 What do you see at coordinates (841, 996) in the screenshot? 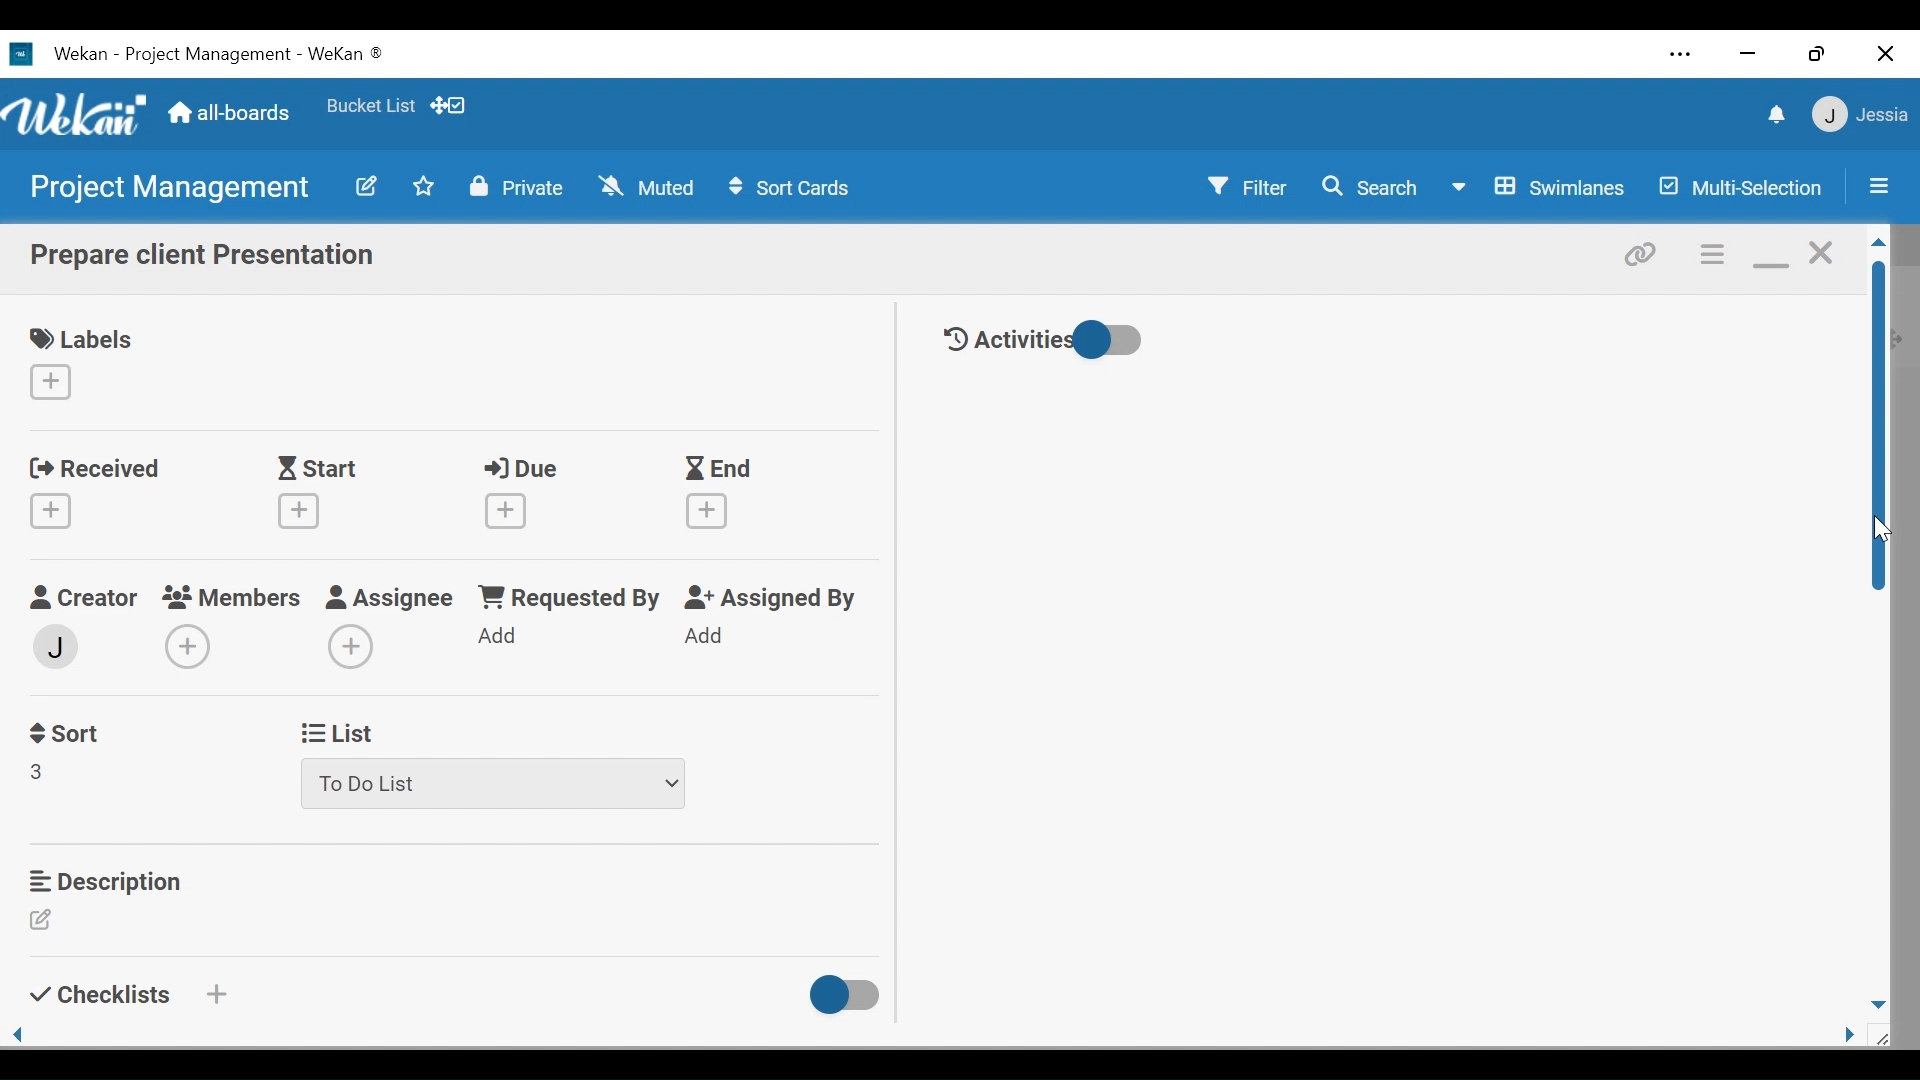
I see `Toggle show/Hide Checklist` at bounding box center [841, 996].